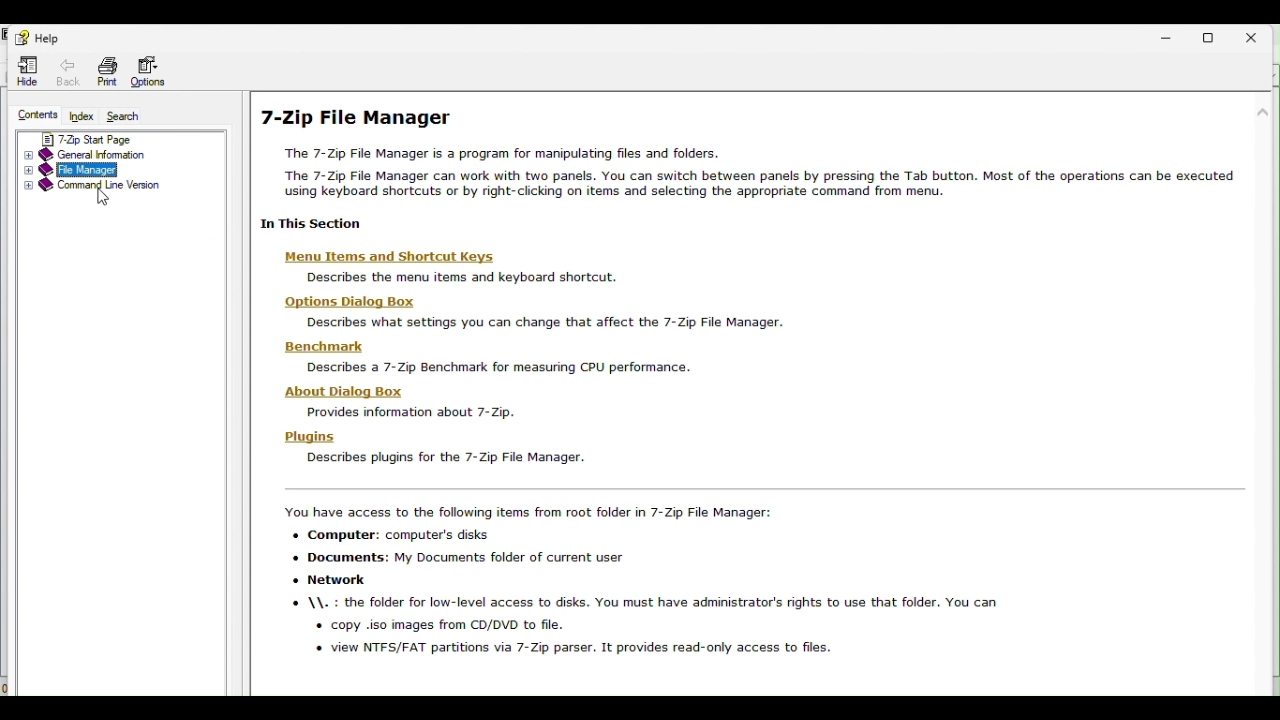  Describe the element at coordinates (754, 166) in the screenshot. I see `7 zip file manager help page` at that location.